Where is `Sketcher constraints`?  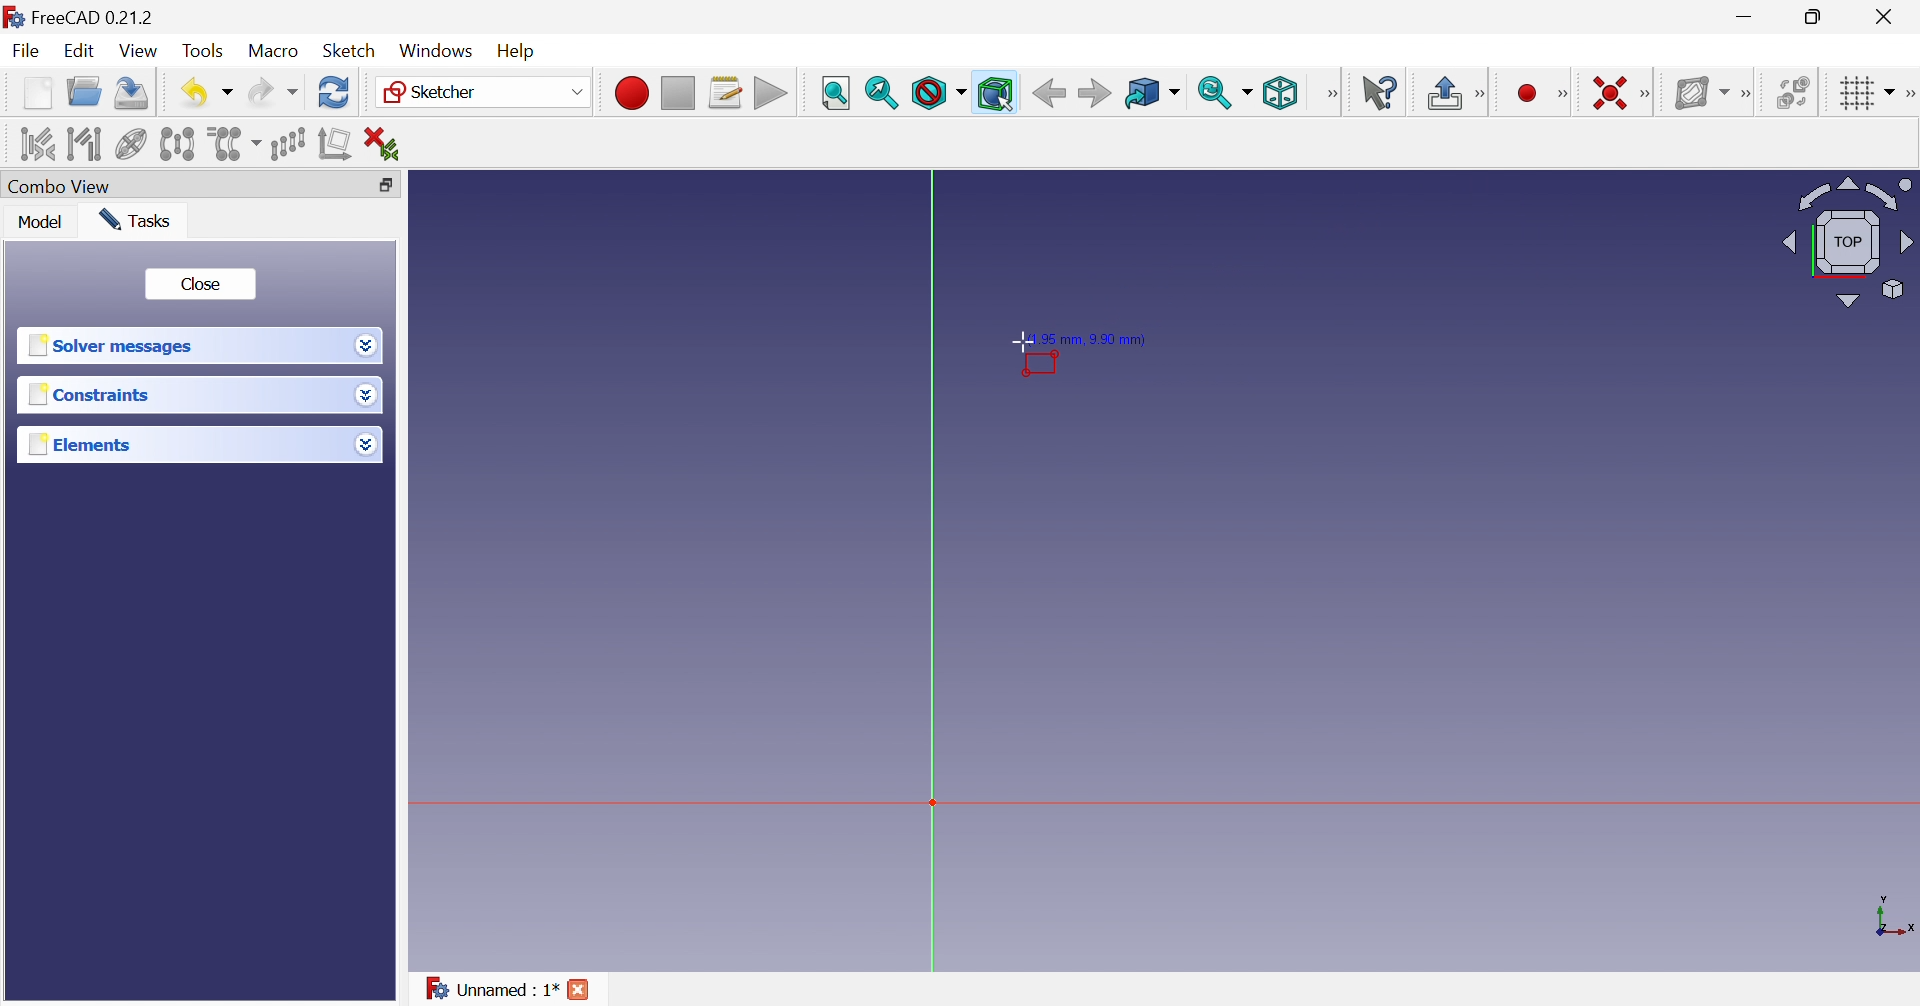
Sketcher constraints is located at coordinates (1646, 92).